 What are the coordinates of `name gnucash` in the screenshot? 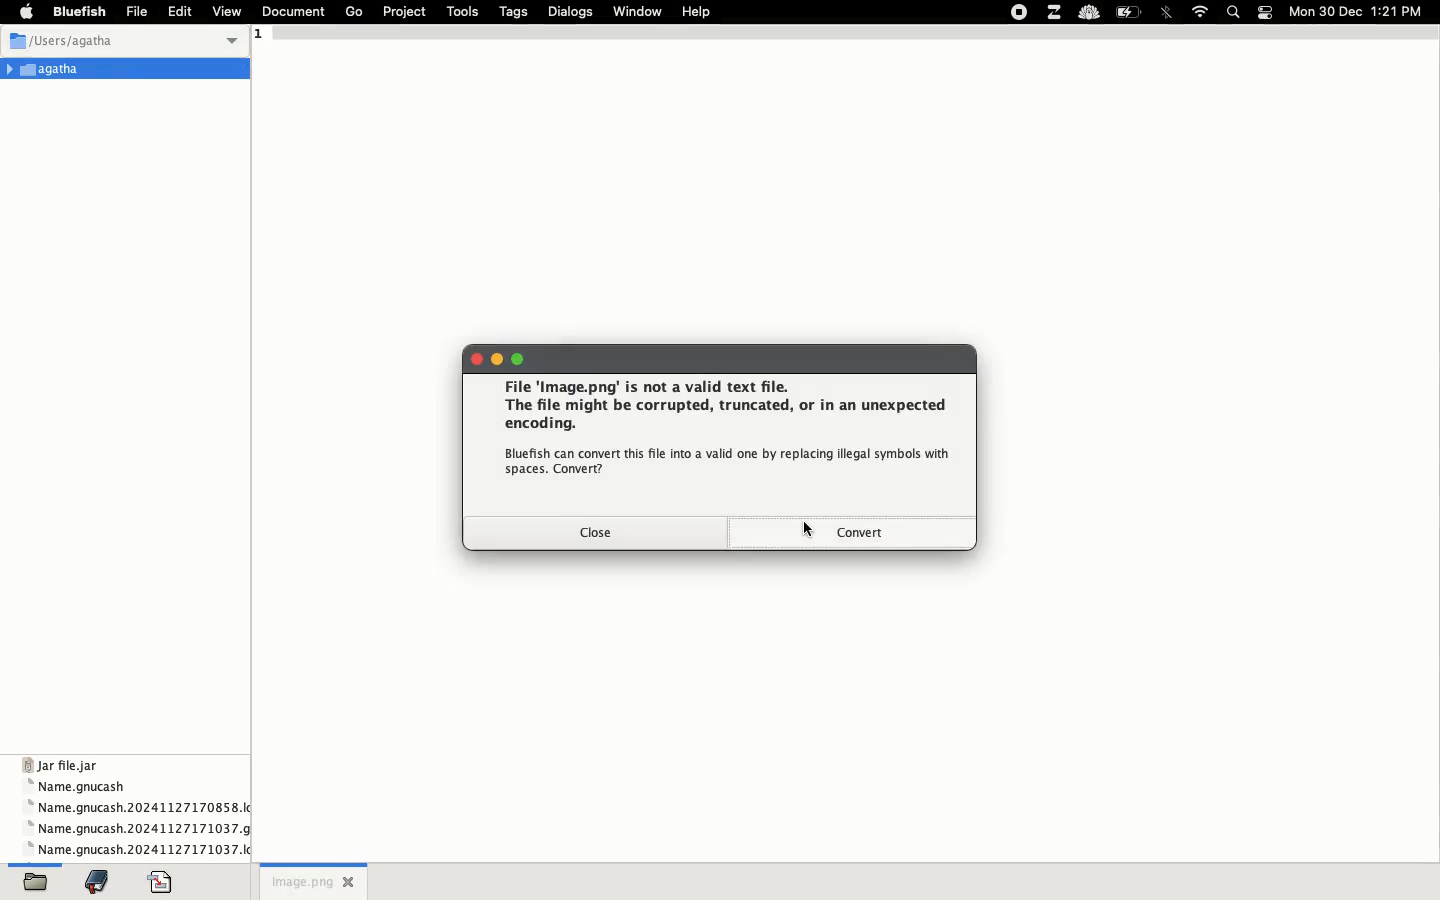 It's located at (139, 828).